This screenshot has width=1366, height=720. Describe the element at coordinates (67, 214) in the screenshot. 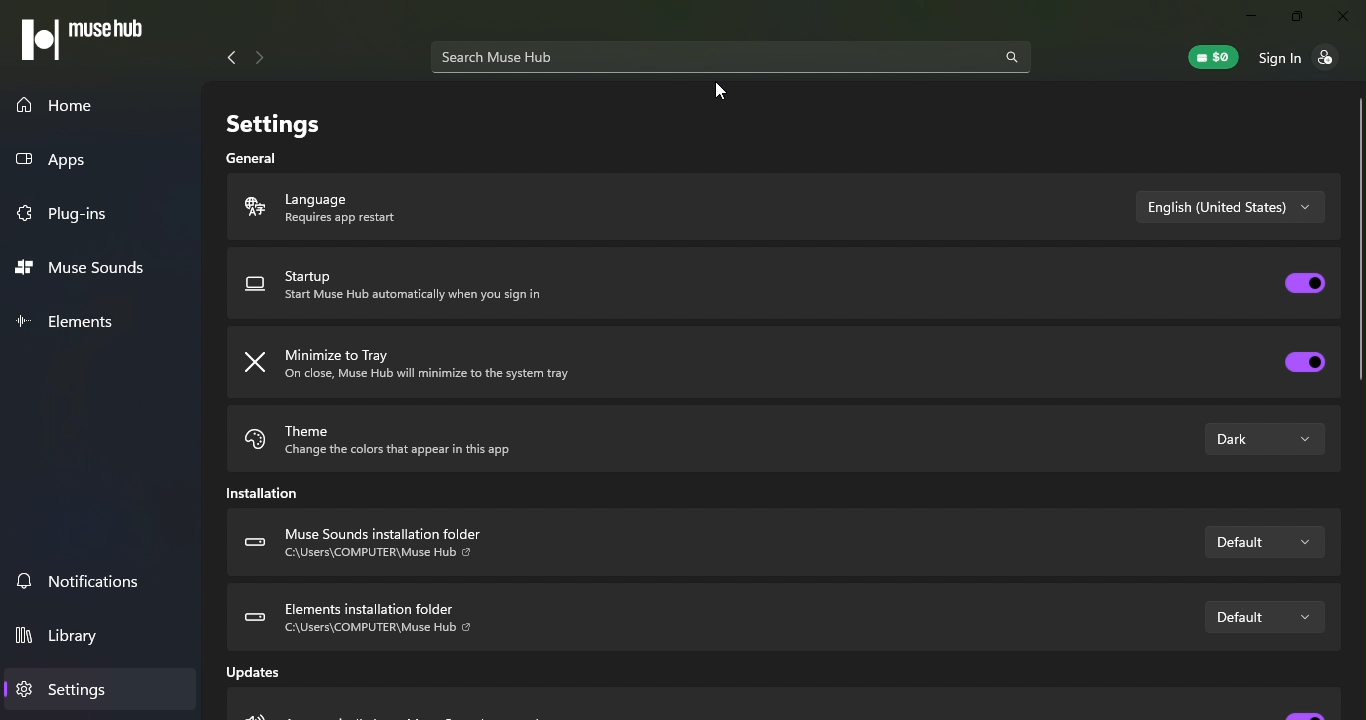

I see `Plug-ins` at that location.